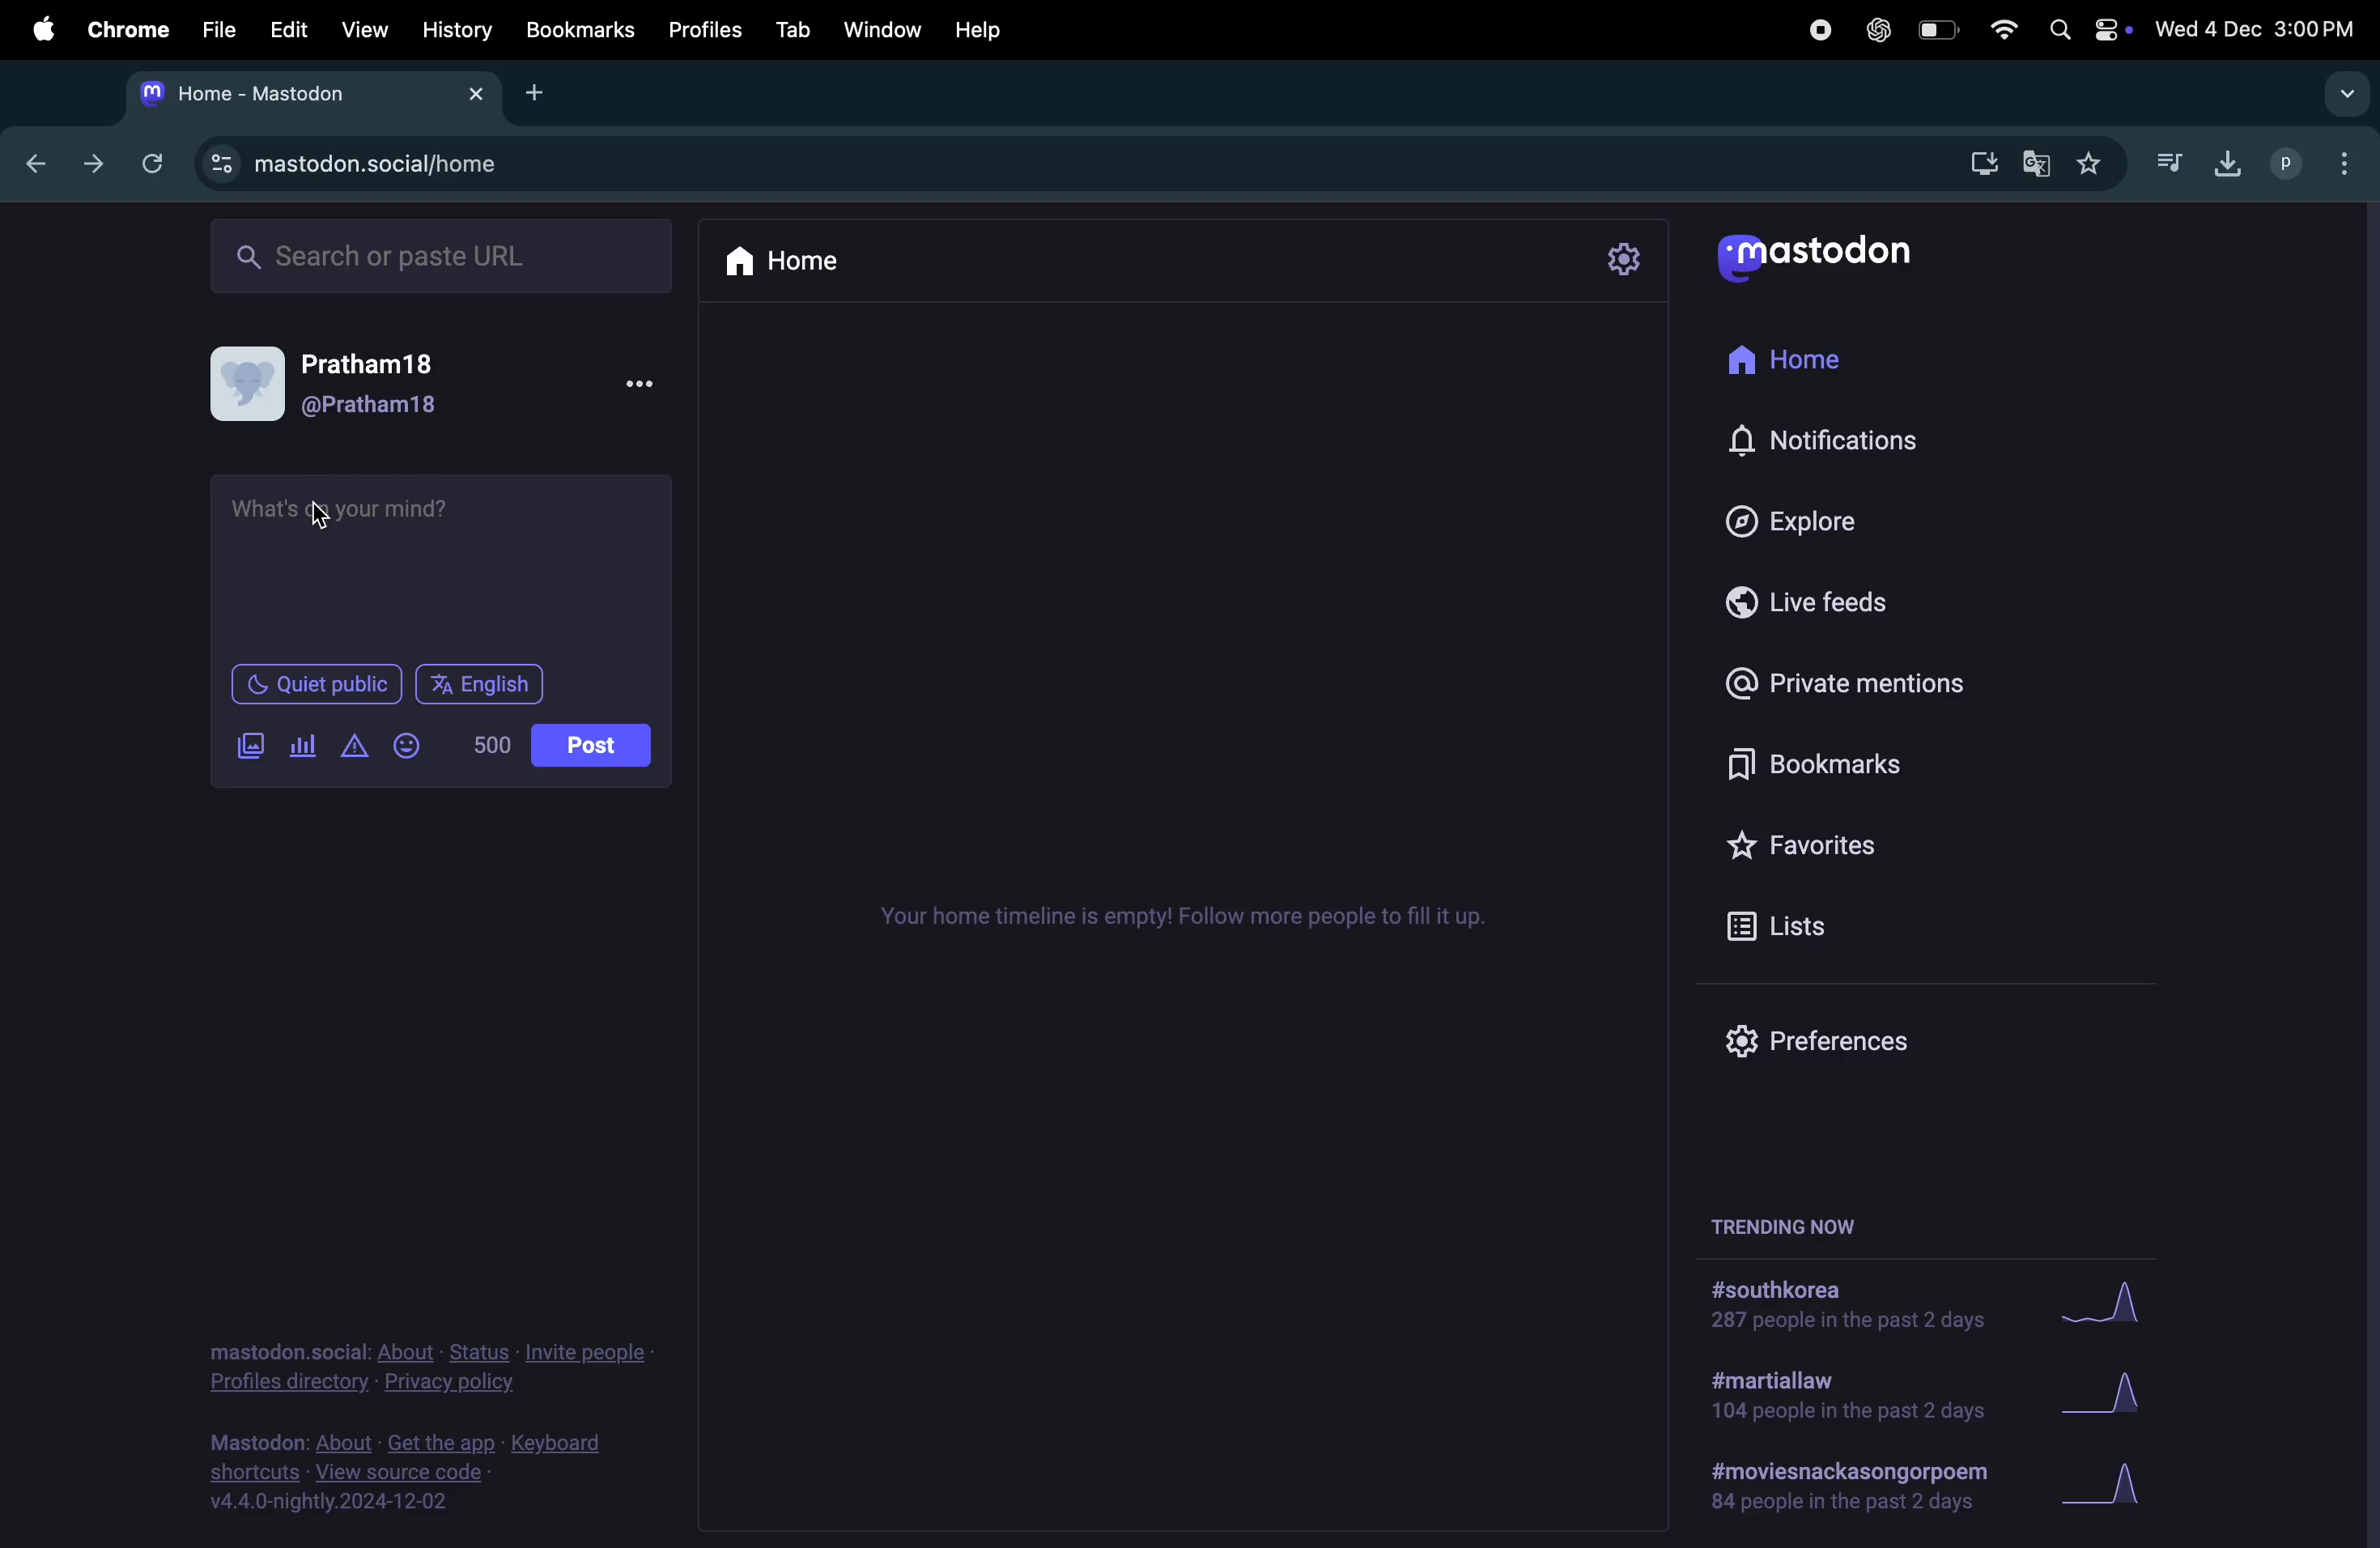  What do you see at coordinates (2093, 160) in the screenshot?
I see `favourites` at bounding box center [2093, 160].